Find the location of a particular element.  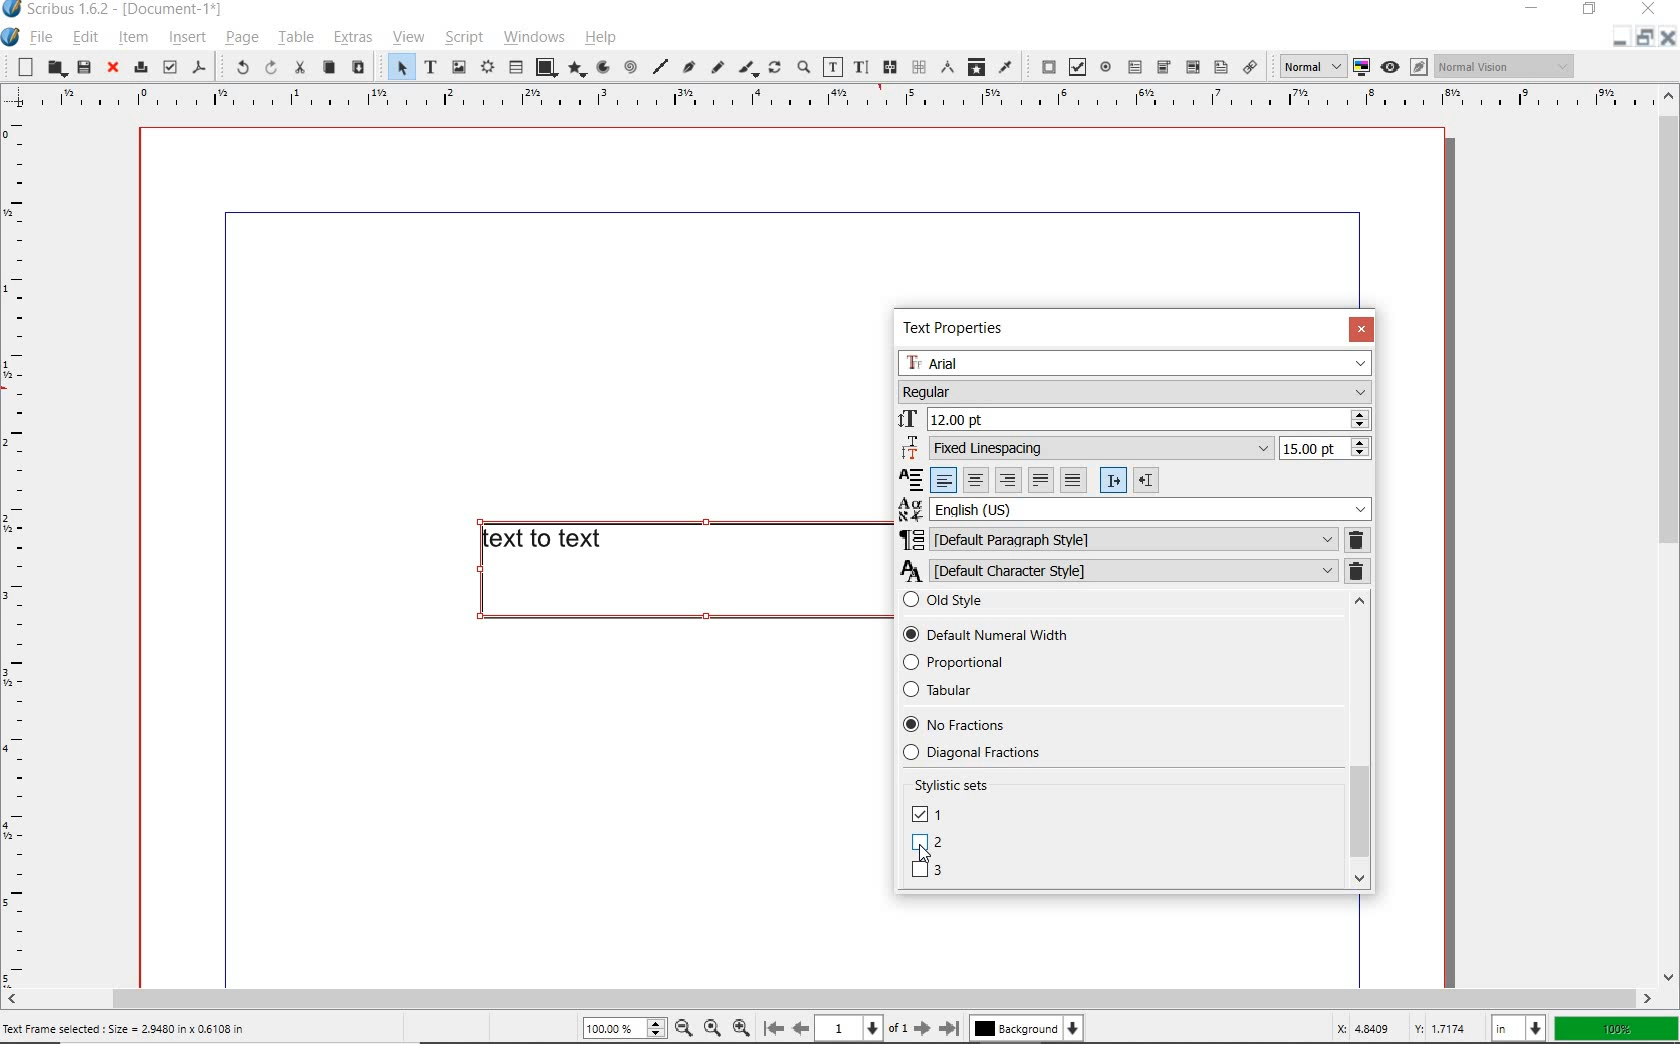

normal is located at coordinates (1309, 66).